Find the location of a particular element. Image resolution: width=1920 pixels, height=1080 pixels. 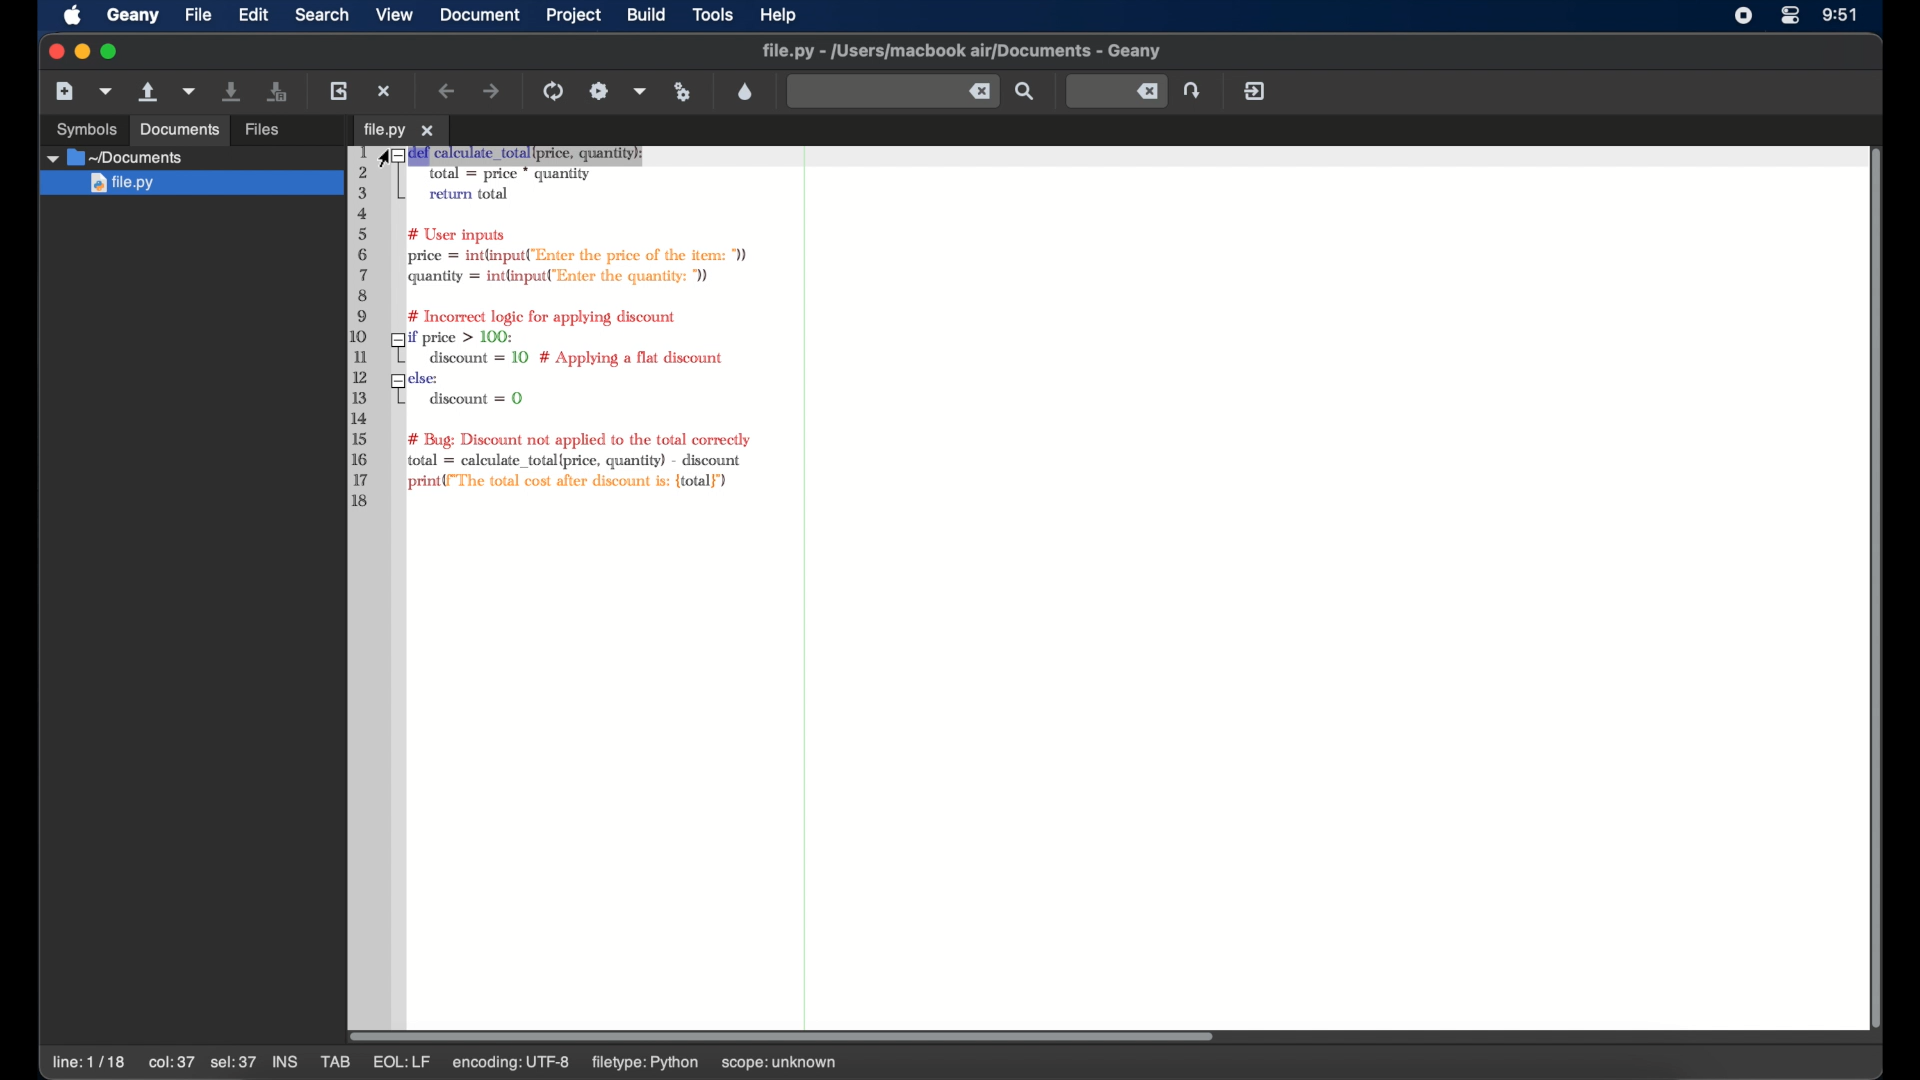

quit geany is located at coordinates (1255, 92).